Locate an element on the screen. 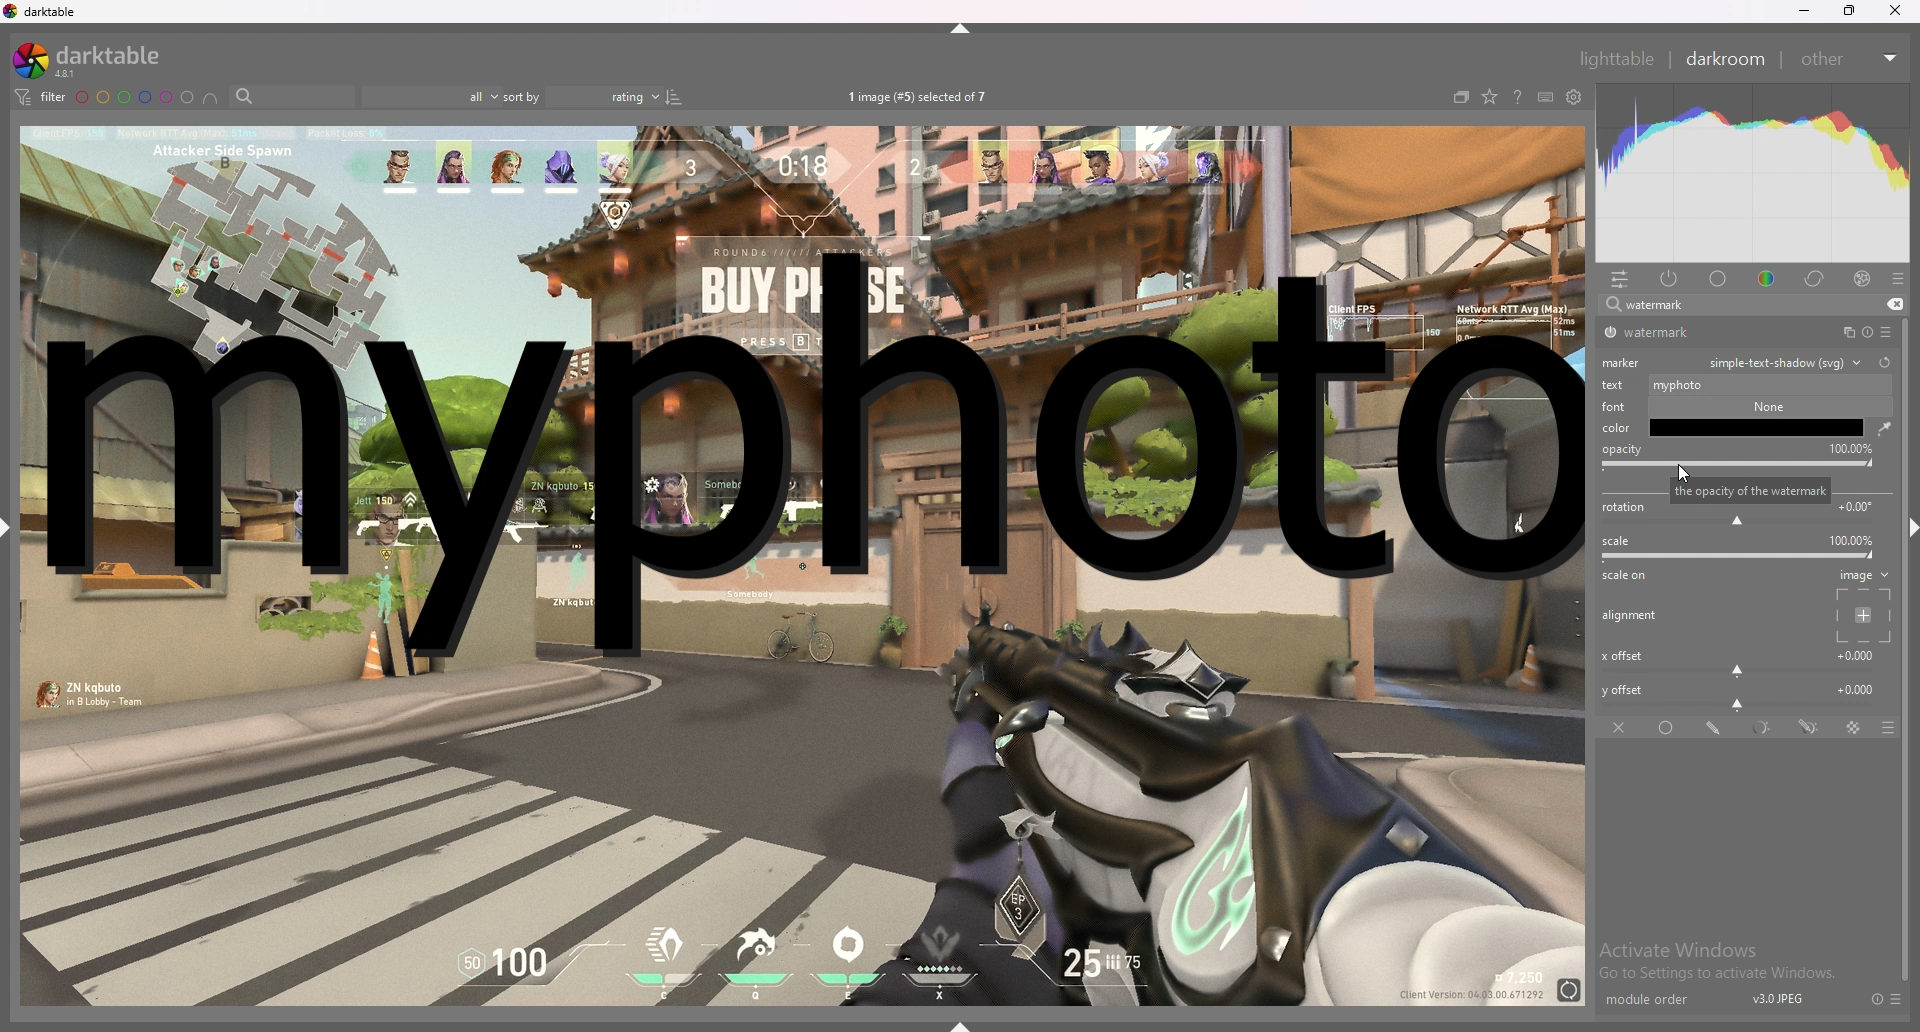  active module is located at coordinates (1670, 278).